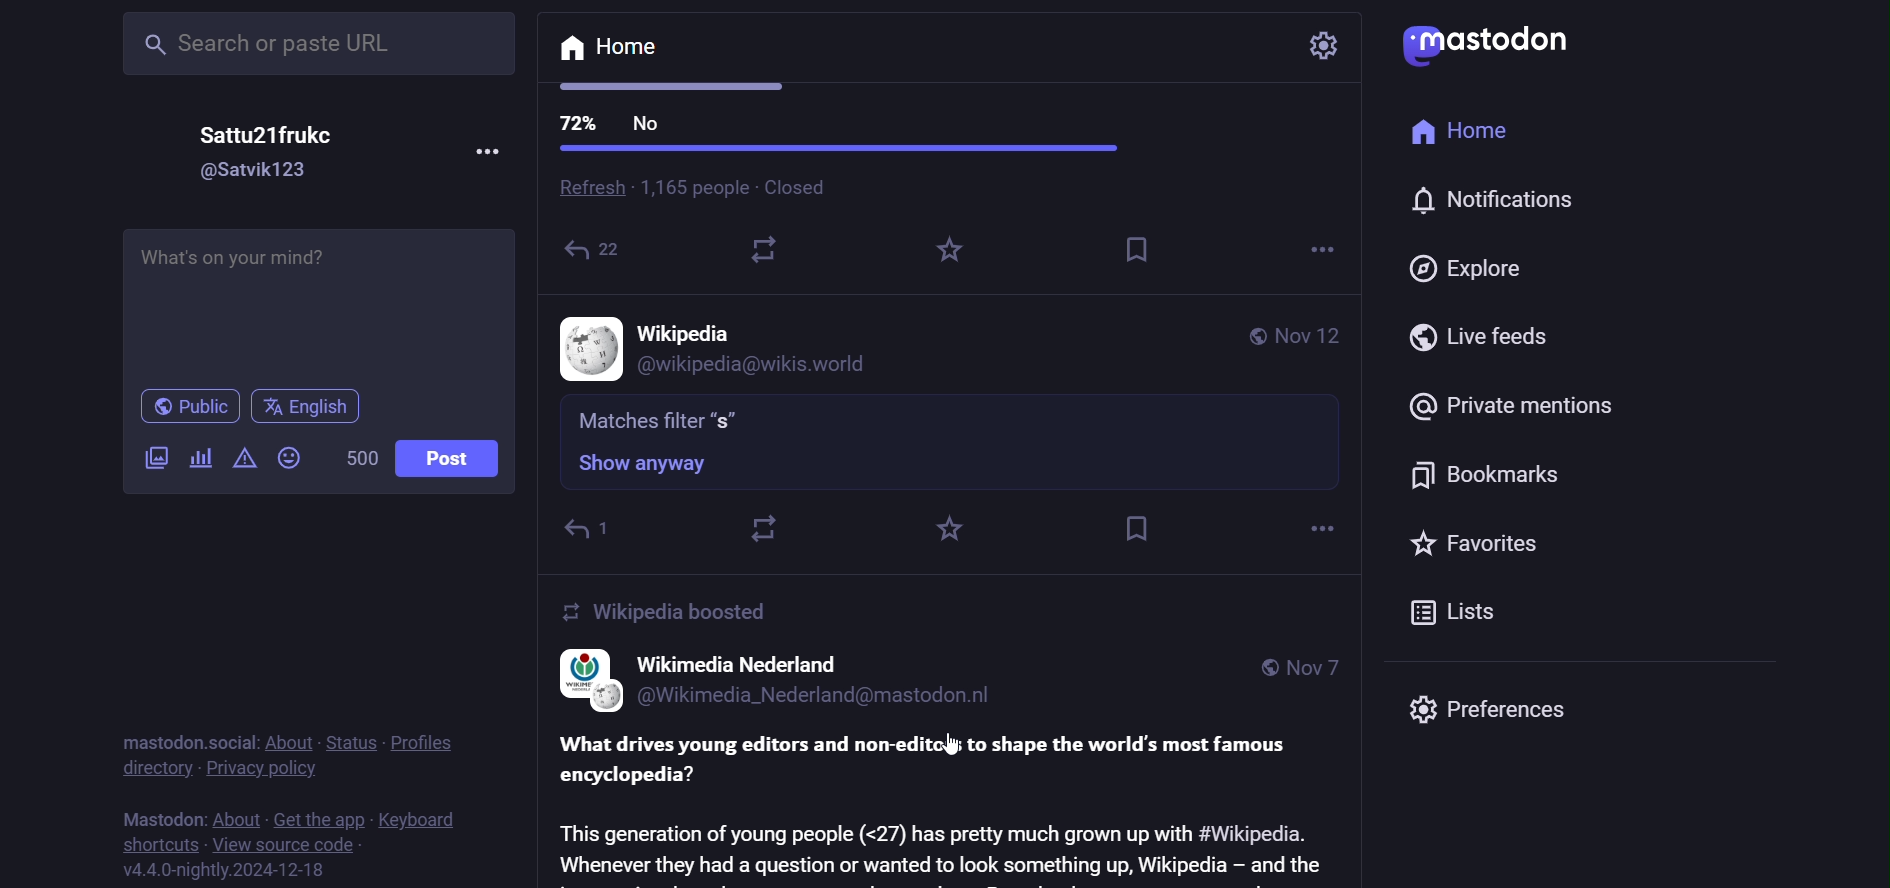  I want to click on live feed, so click(1489, 336).